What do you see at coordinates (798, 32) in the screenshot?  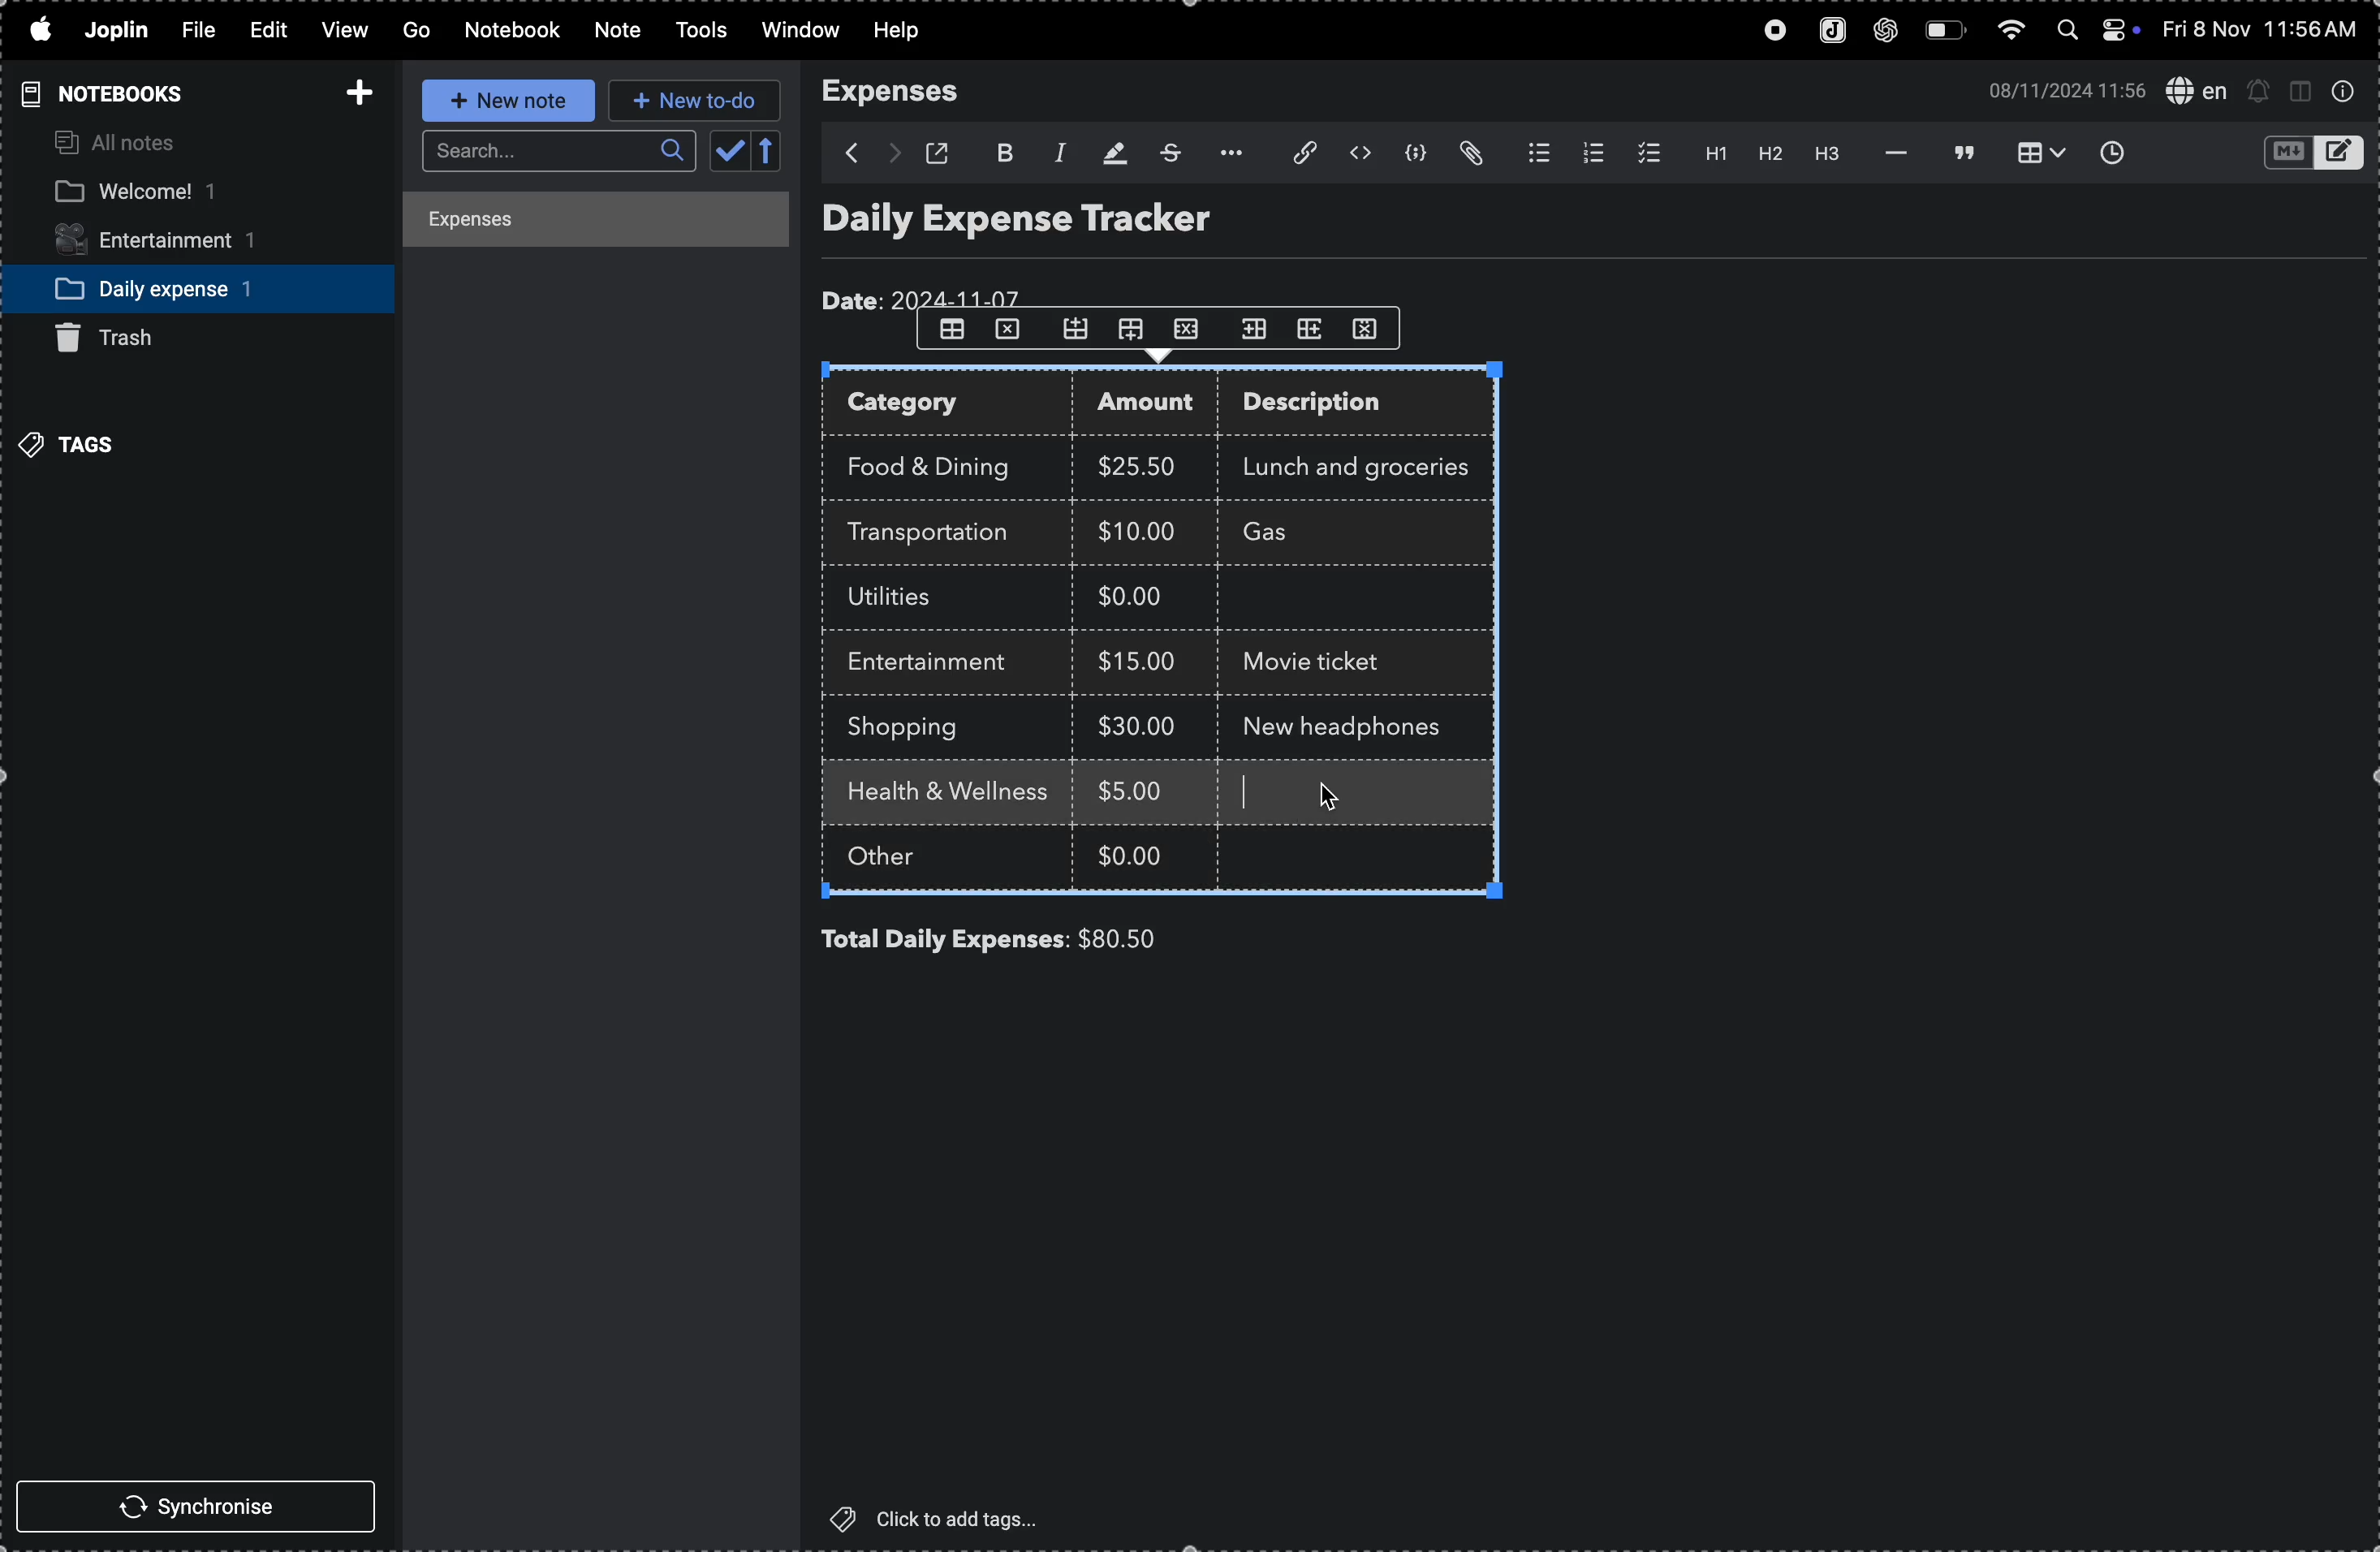 I see `window` at bounding box center [798, 32].